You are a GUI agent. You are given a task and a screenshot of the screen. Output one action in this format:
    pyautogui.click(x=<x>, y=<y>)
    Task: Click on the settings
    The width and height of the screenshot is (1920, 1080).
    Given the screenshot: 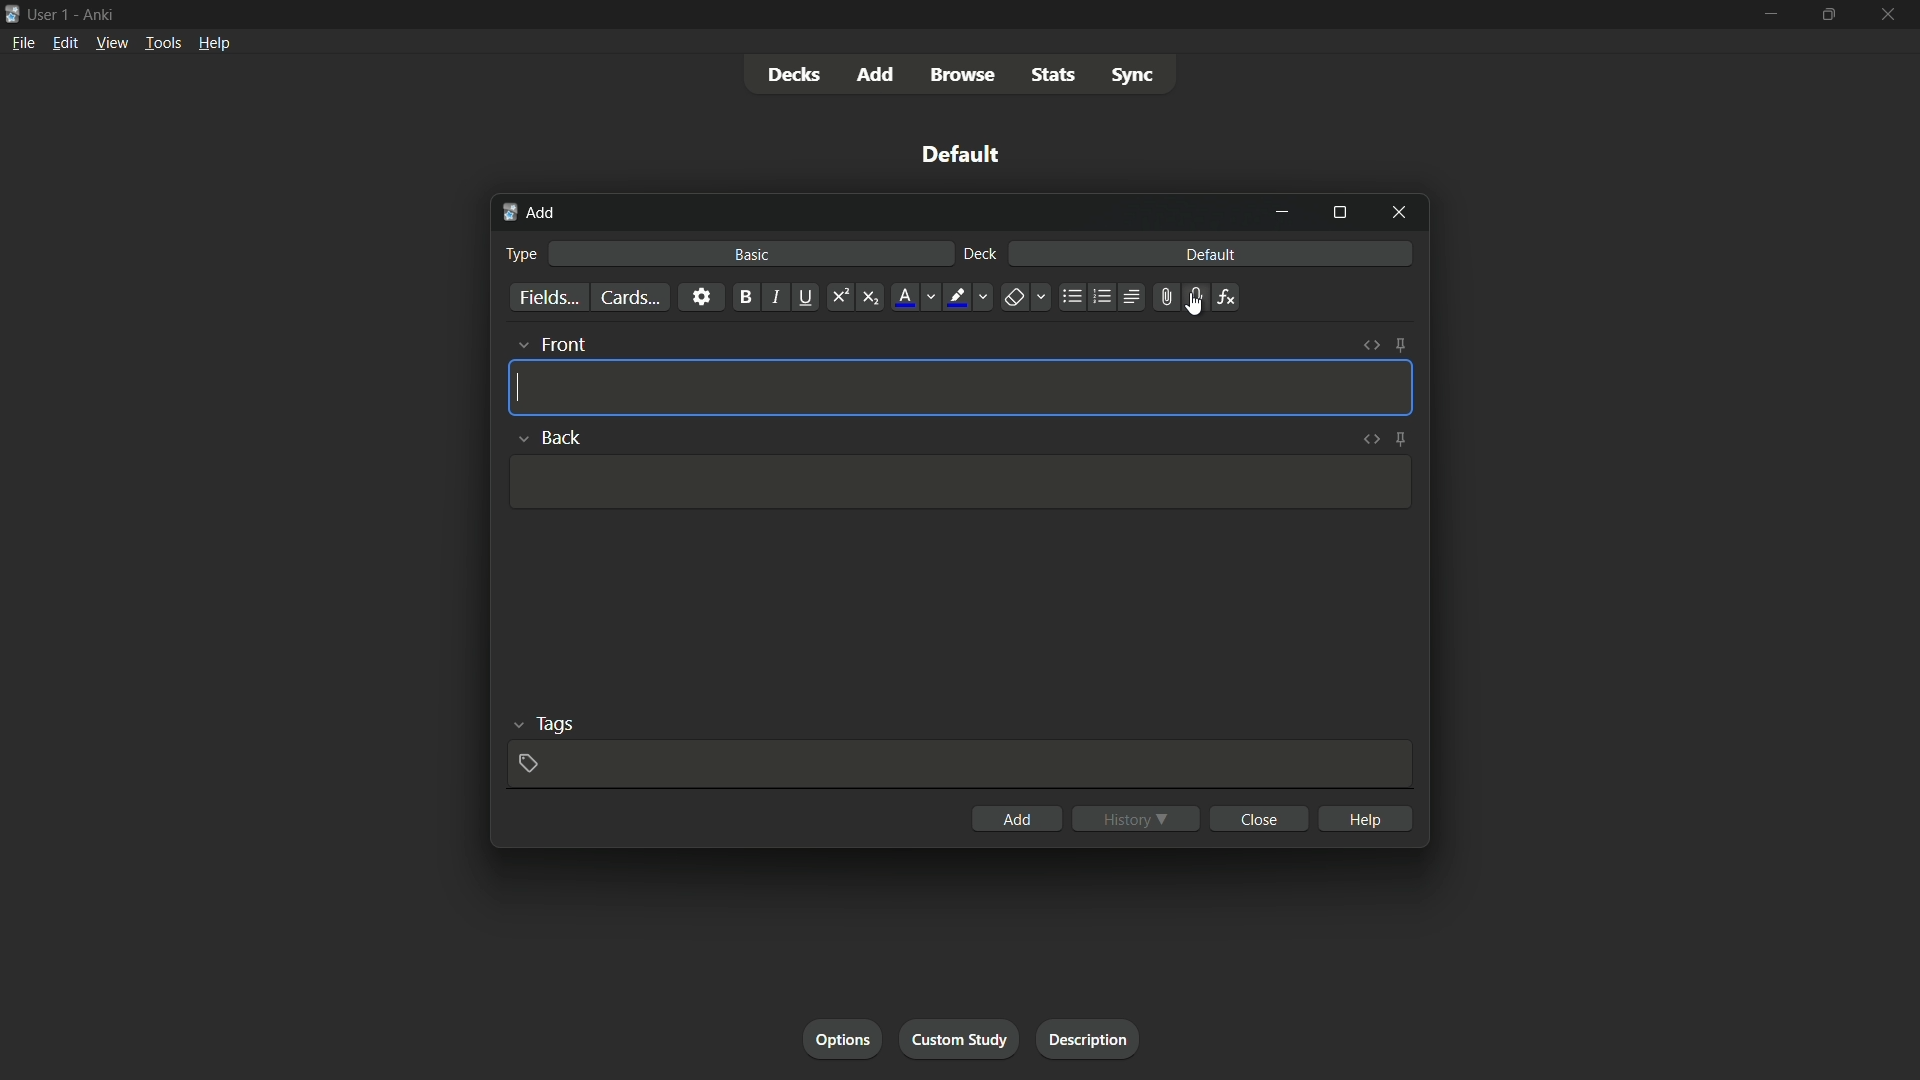 What is the action you would take?
    pyautogui.click(x=700, y=297)
    